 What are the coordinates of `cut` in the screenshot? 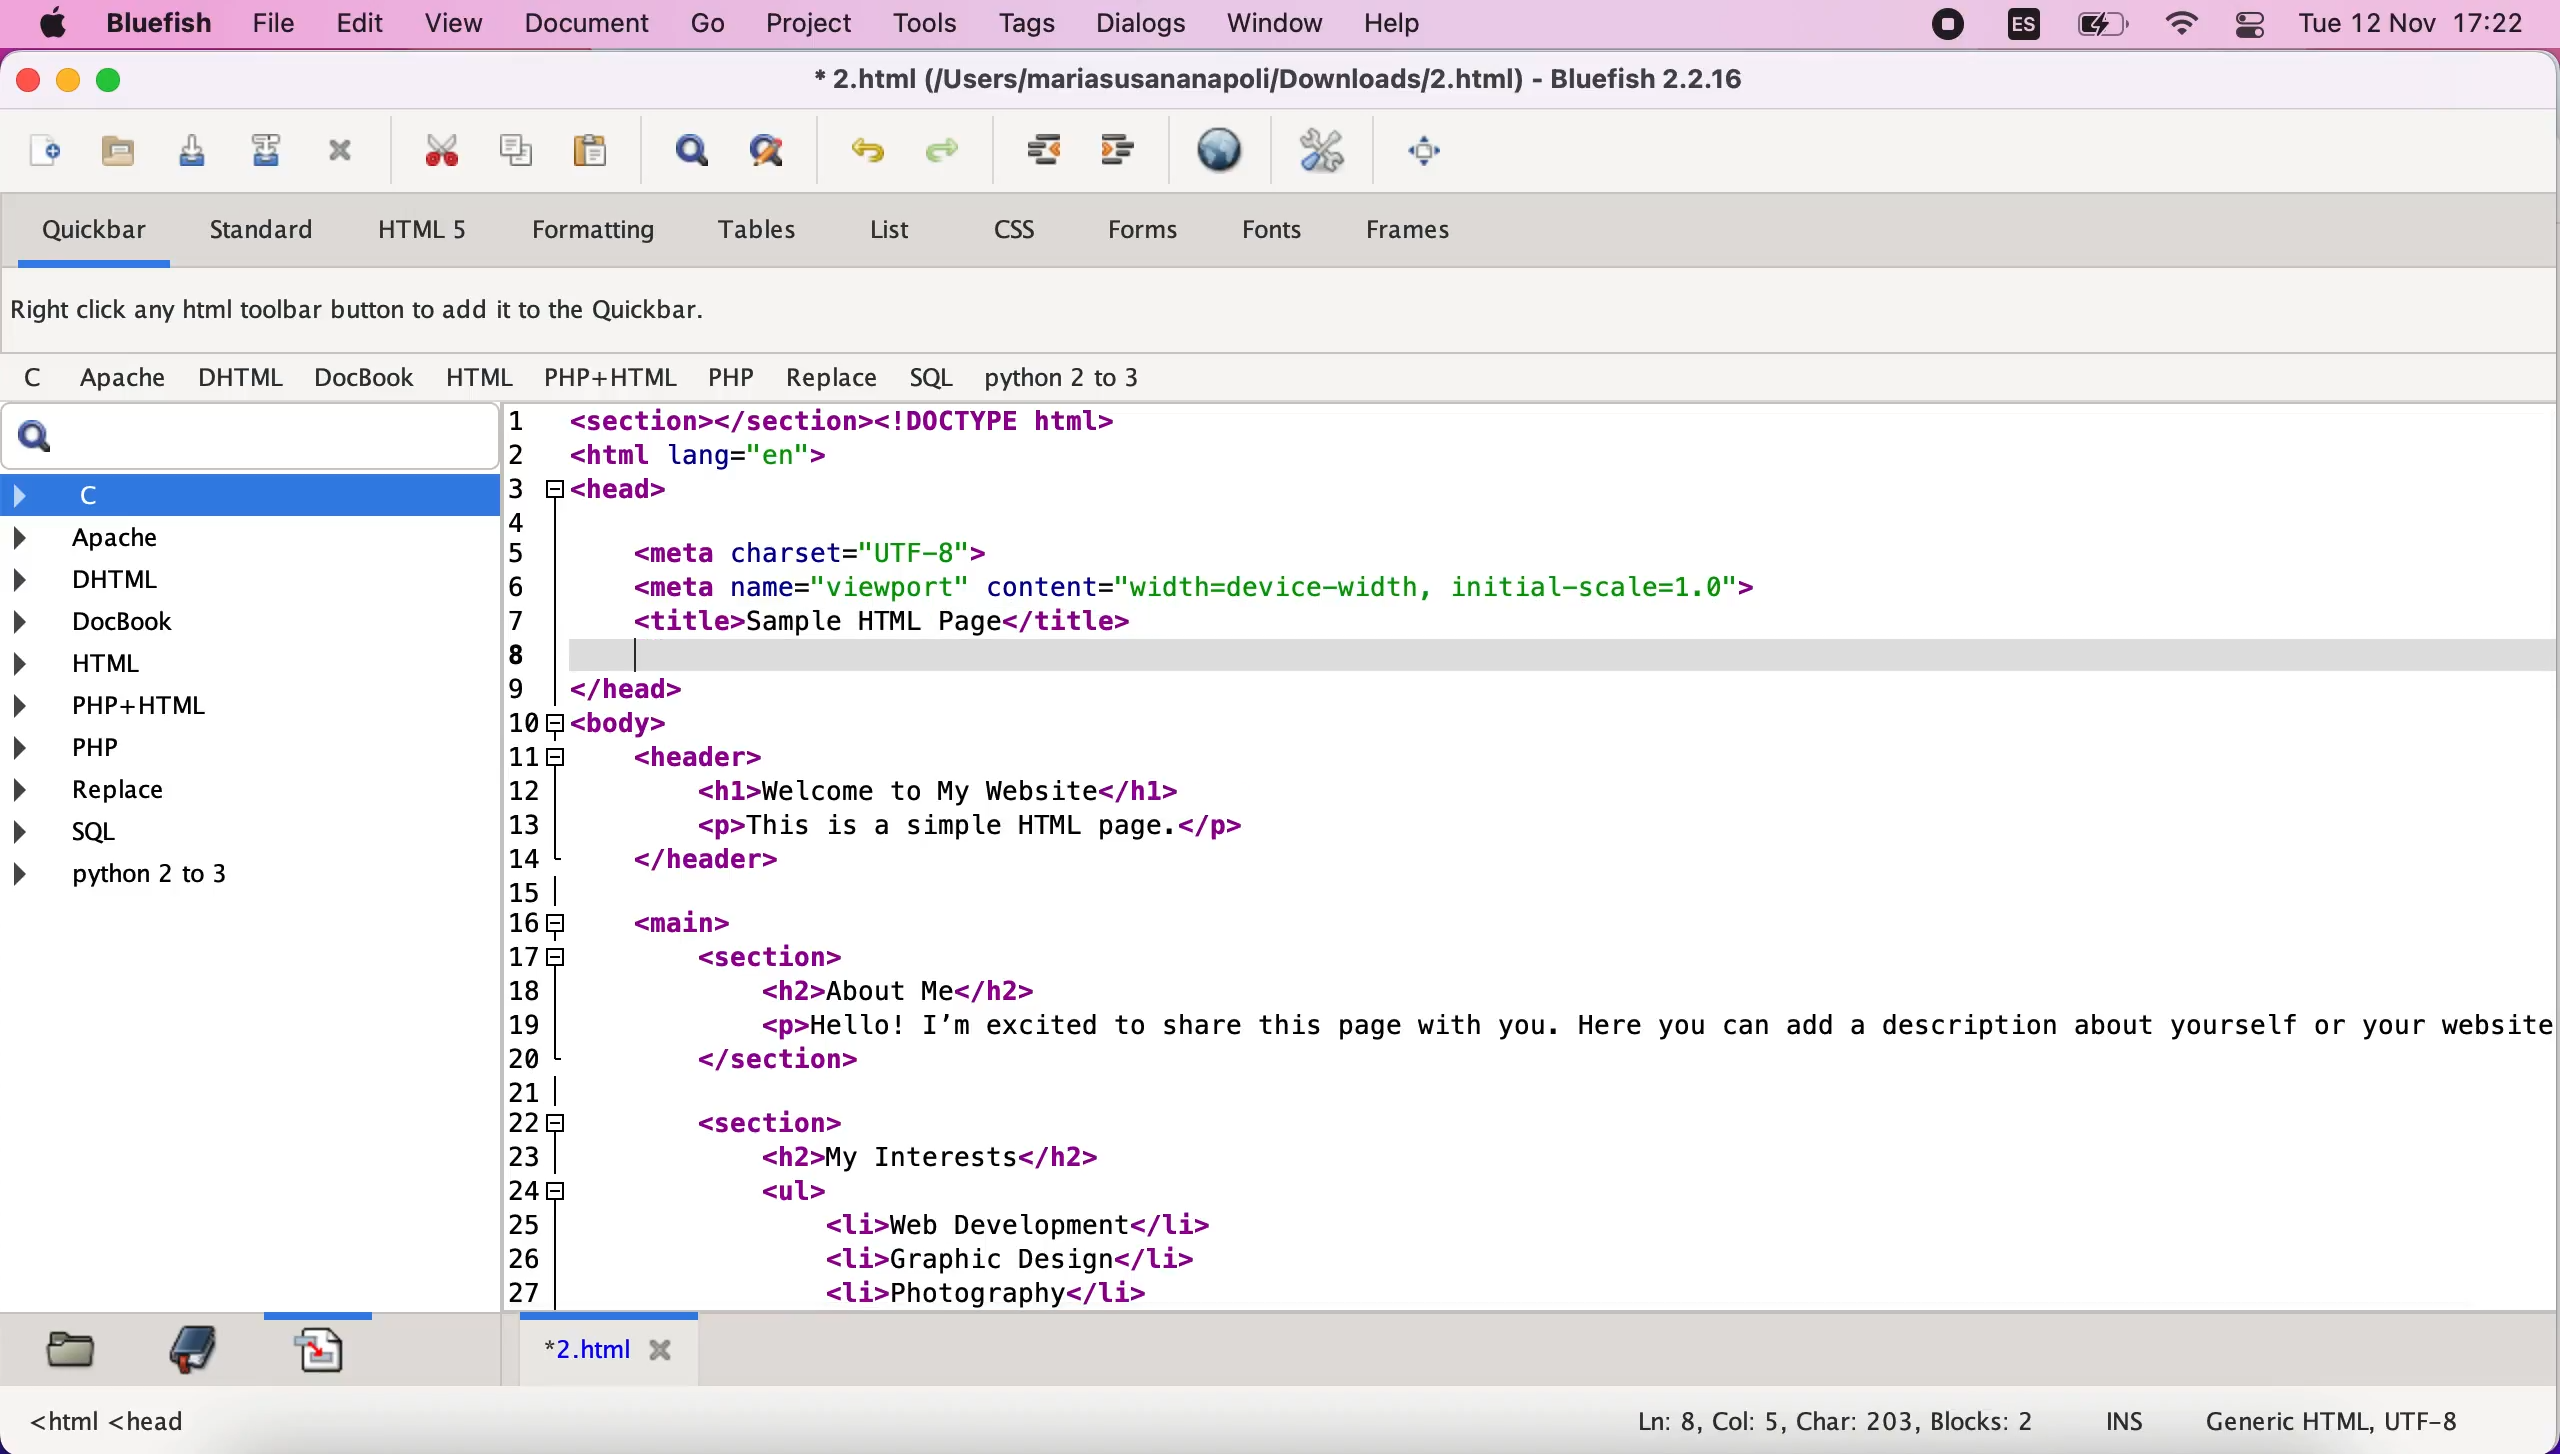 It's located at (445, 151).